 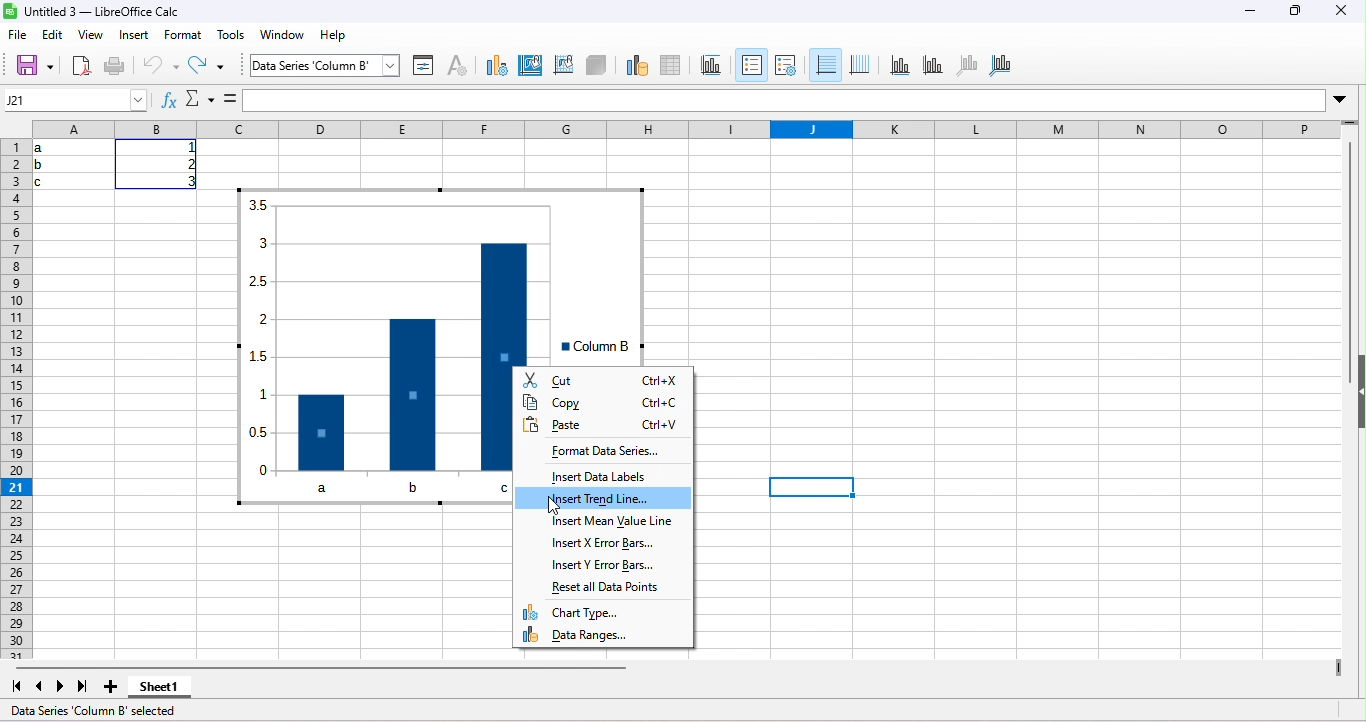 What do you see at coordinates (604, 428) in the screenshot?
I see `paste` at bounding box center [604, 428].